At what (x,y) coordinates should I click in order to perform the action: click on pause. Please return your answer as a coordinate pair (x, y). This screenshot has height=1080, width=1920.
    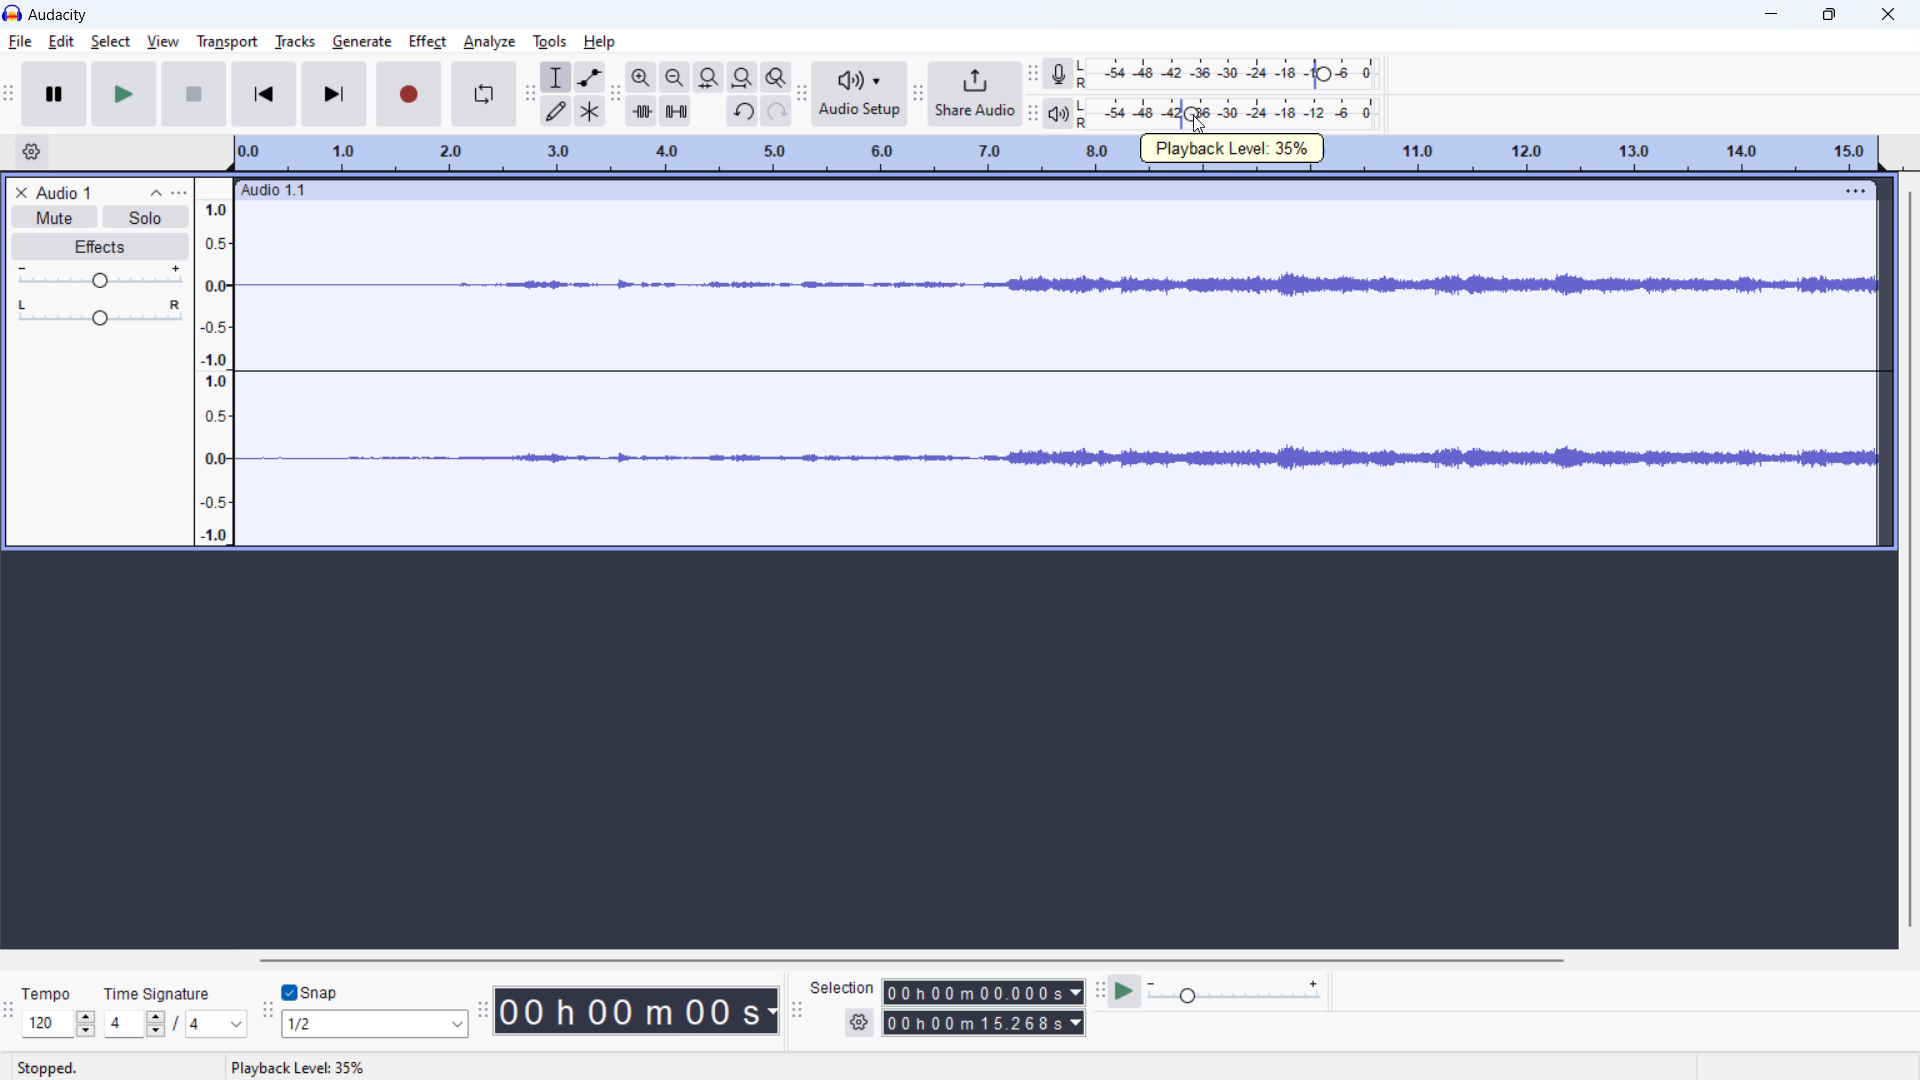
    Looking at the image, I should click on (54, 93).